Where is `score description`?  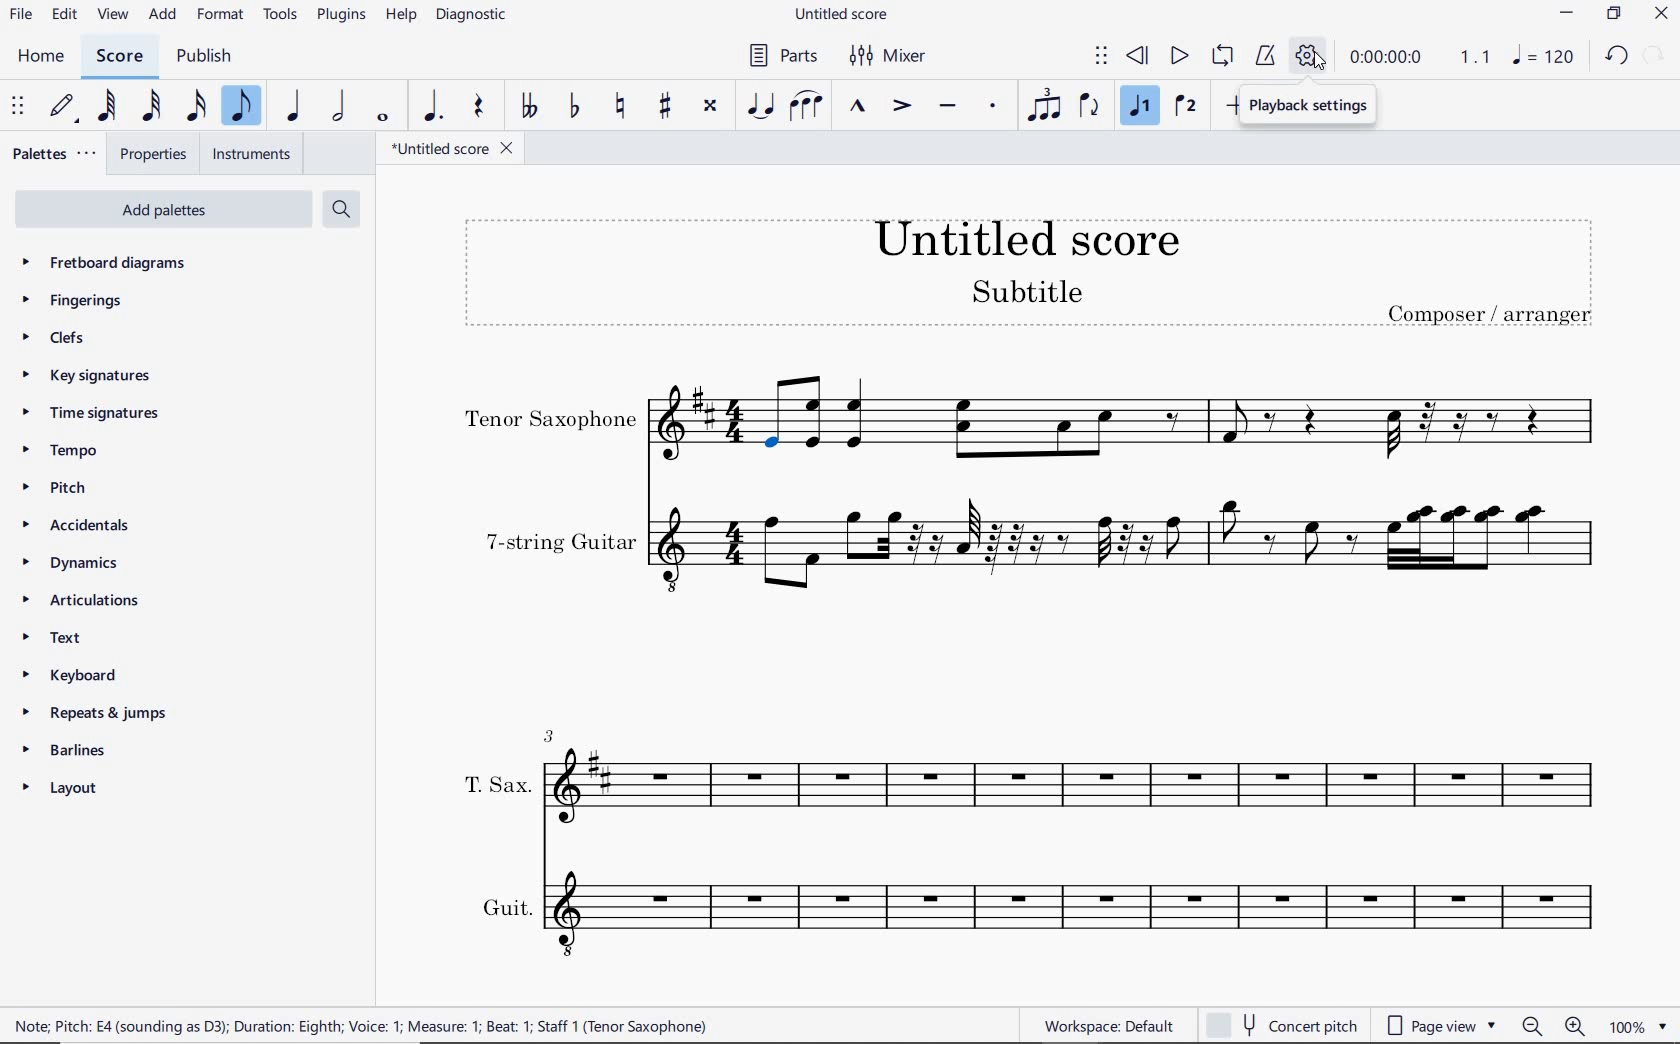
score description is located at coordinates (362, 1024).